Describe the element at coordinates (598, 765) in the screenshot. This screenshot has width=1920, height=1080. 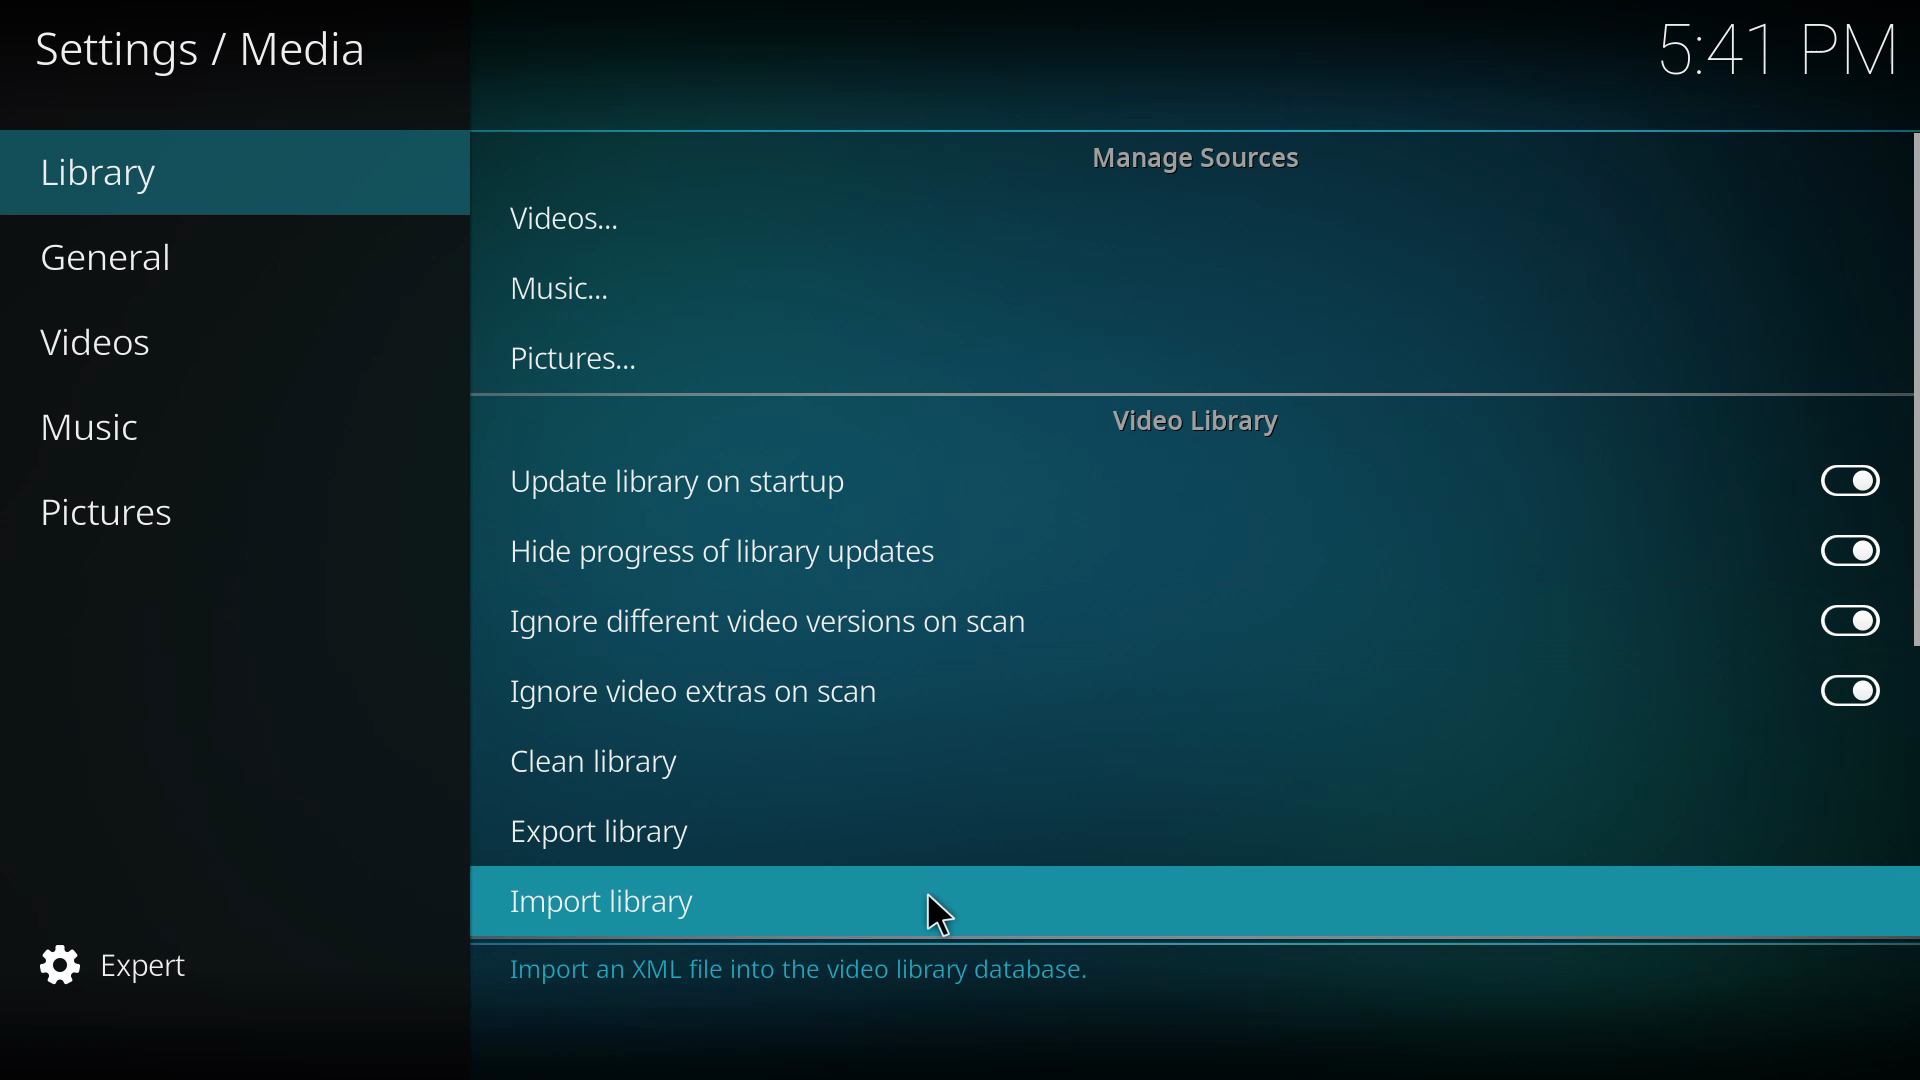
I see `clean library` at that location.